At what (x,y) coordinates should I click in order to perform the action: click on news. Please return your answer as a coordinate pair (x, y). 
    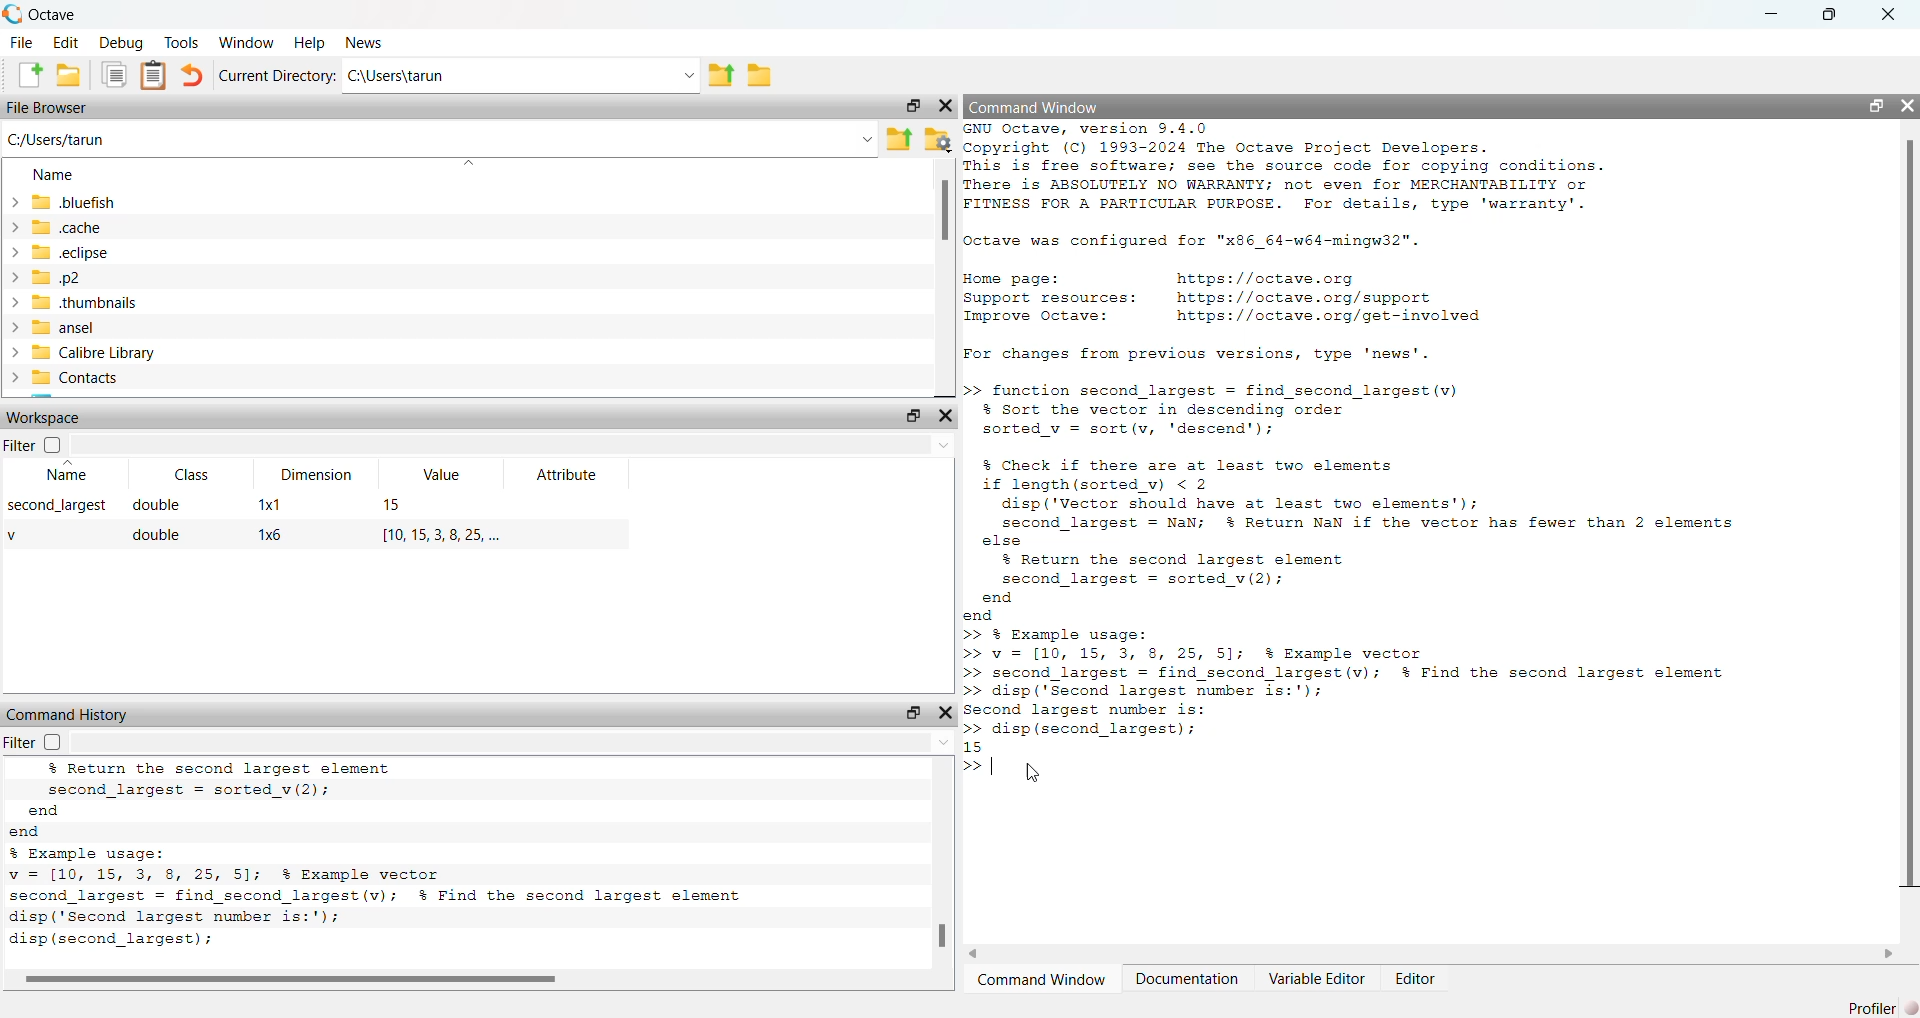
    Looking at the image, I should click on (365, 42).